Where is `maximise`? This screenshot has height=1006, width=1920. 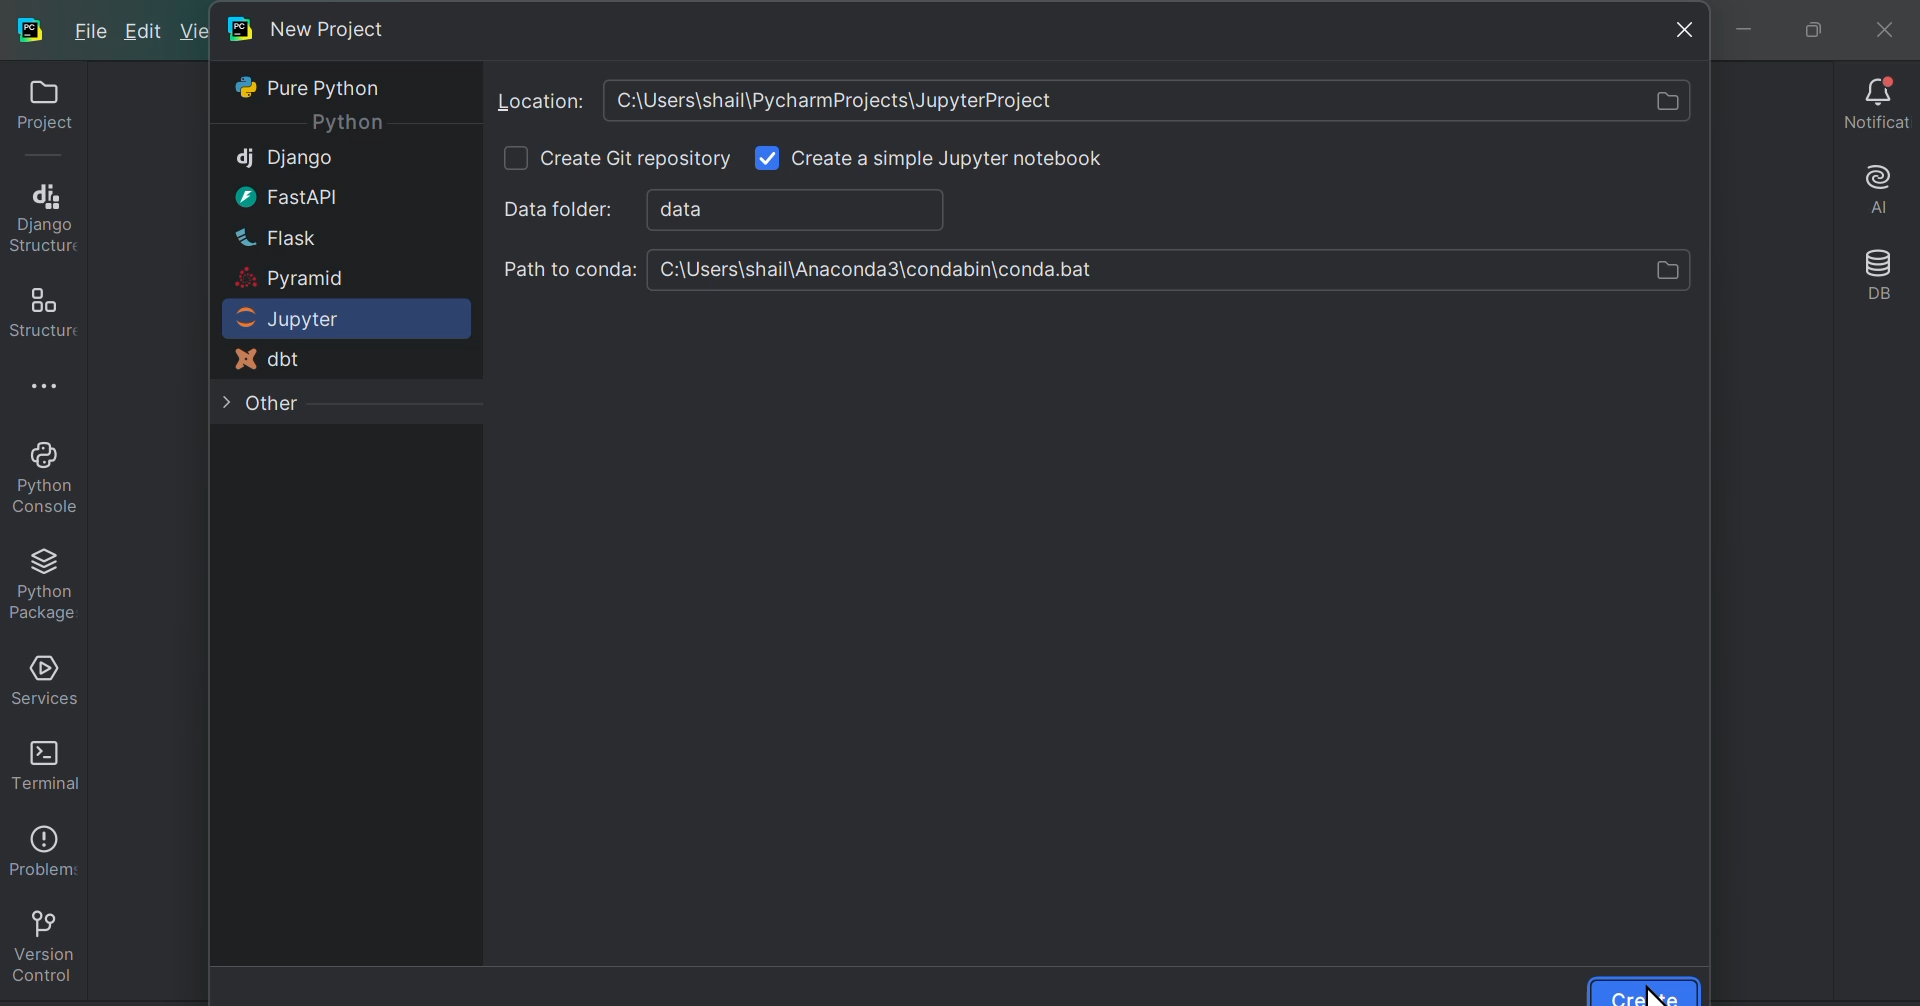 maximise is located at coordinates (1805, 26).